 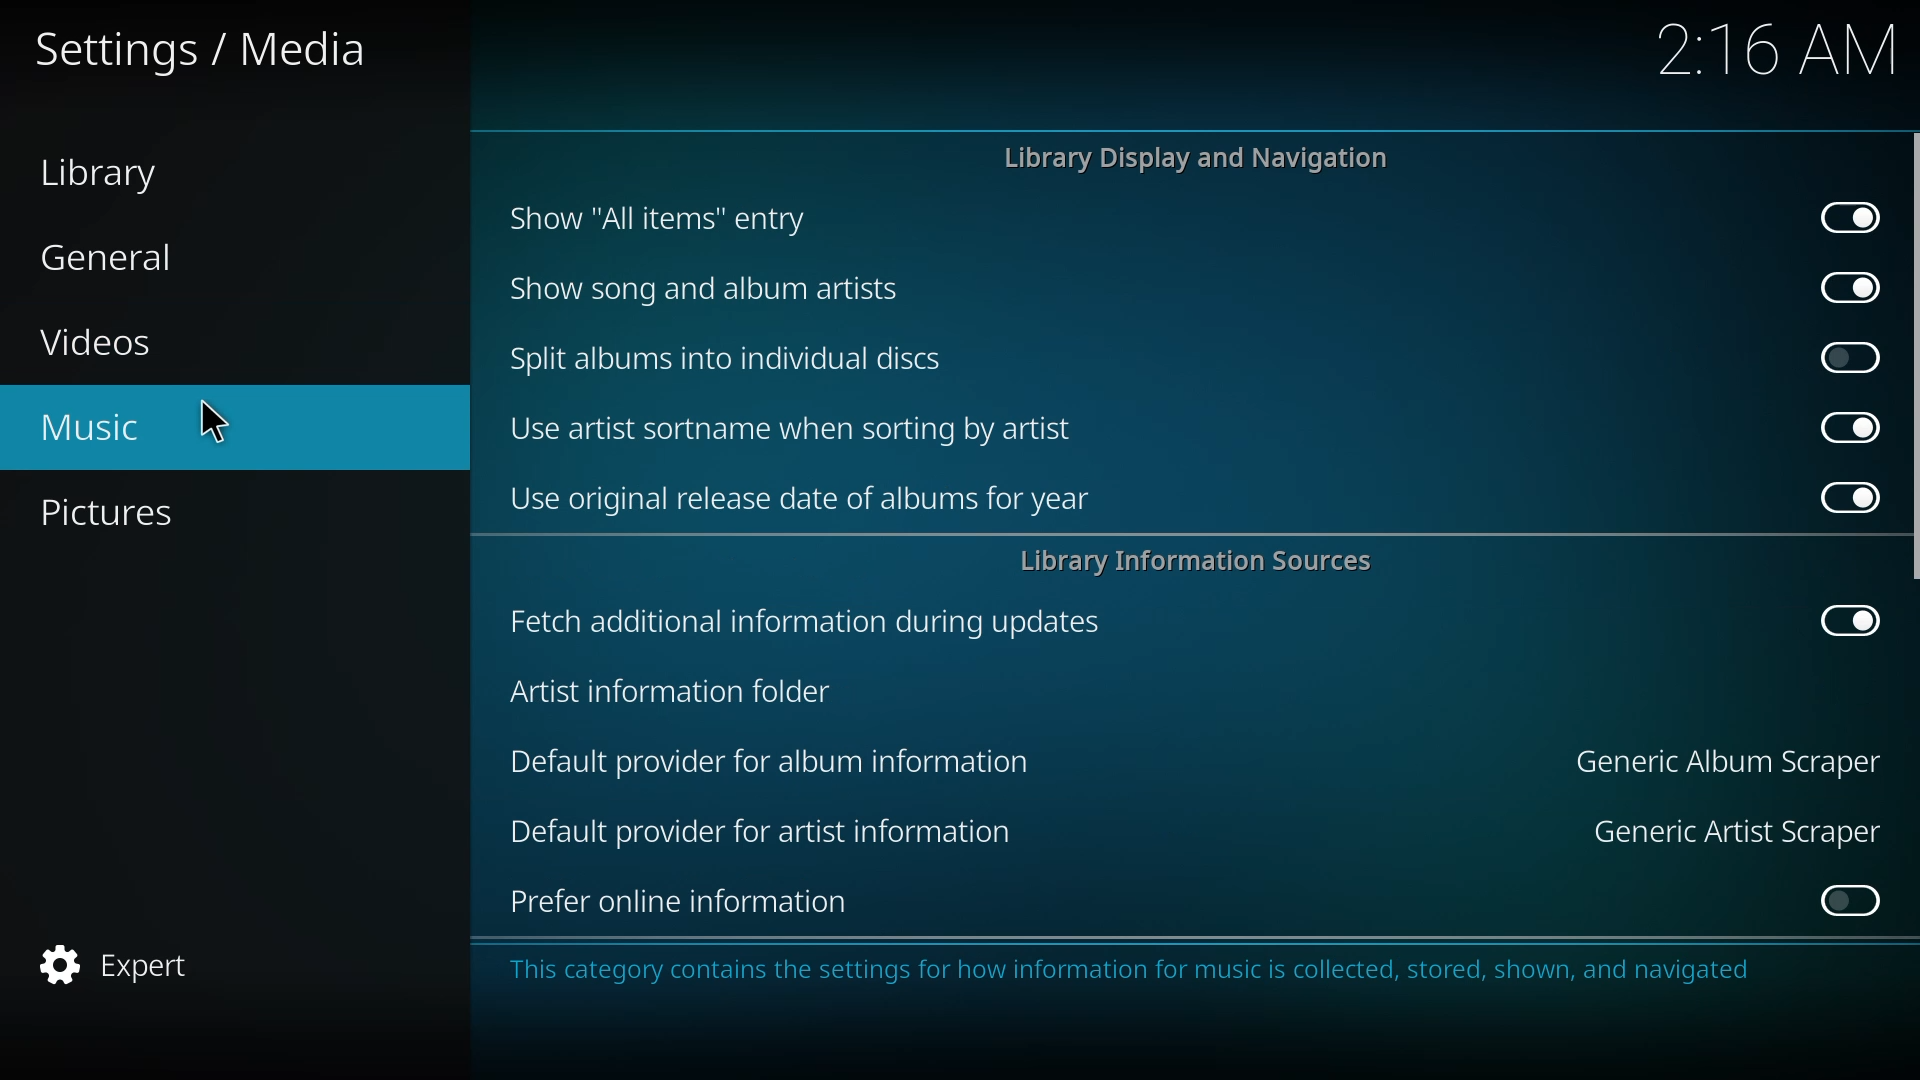 What do you see at coordinates (800, 621) in the screenshot?
I see `fetch additional info during updates` at bounding box center [800, 621].